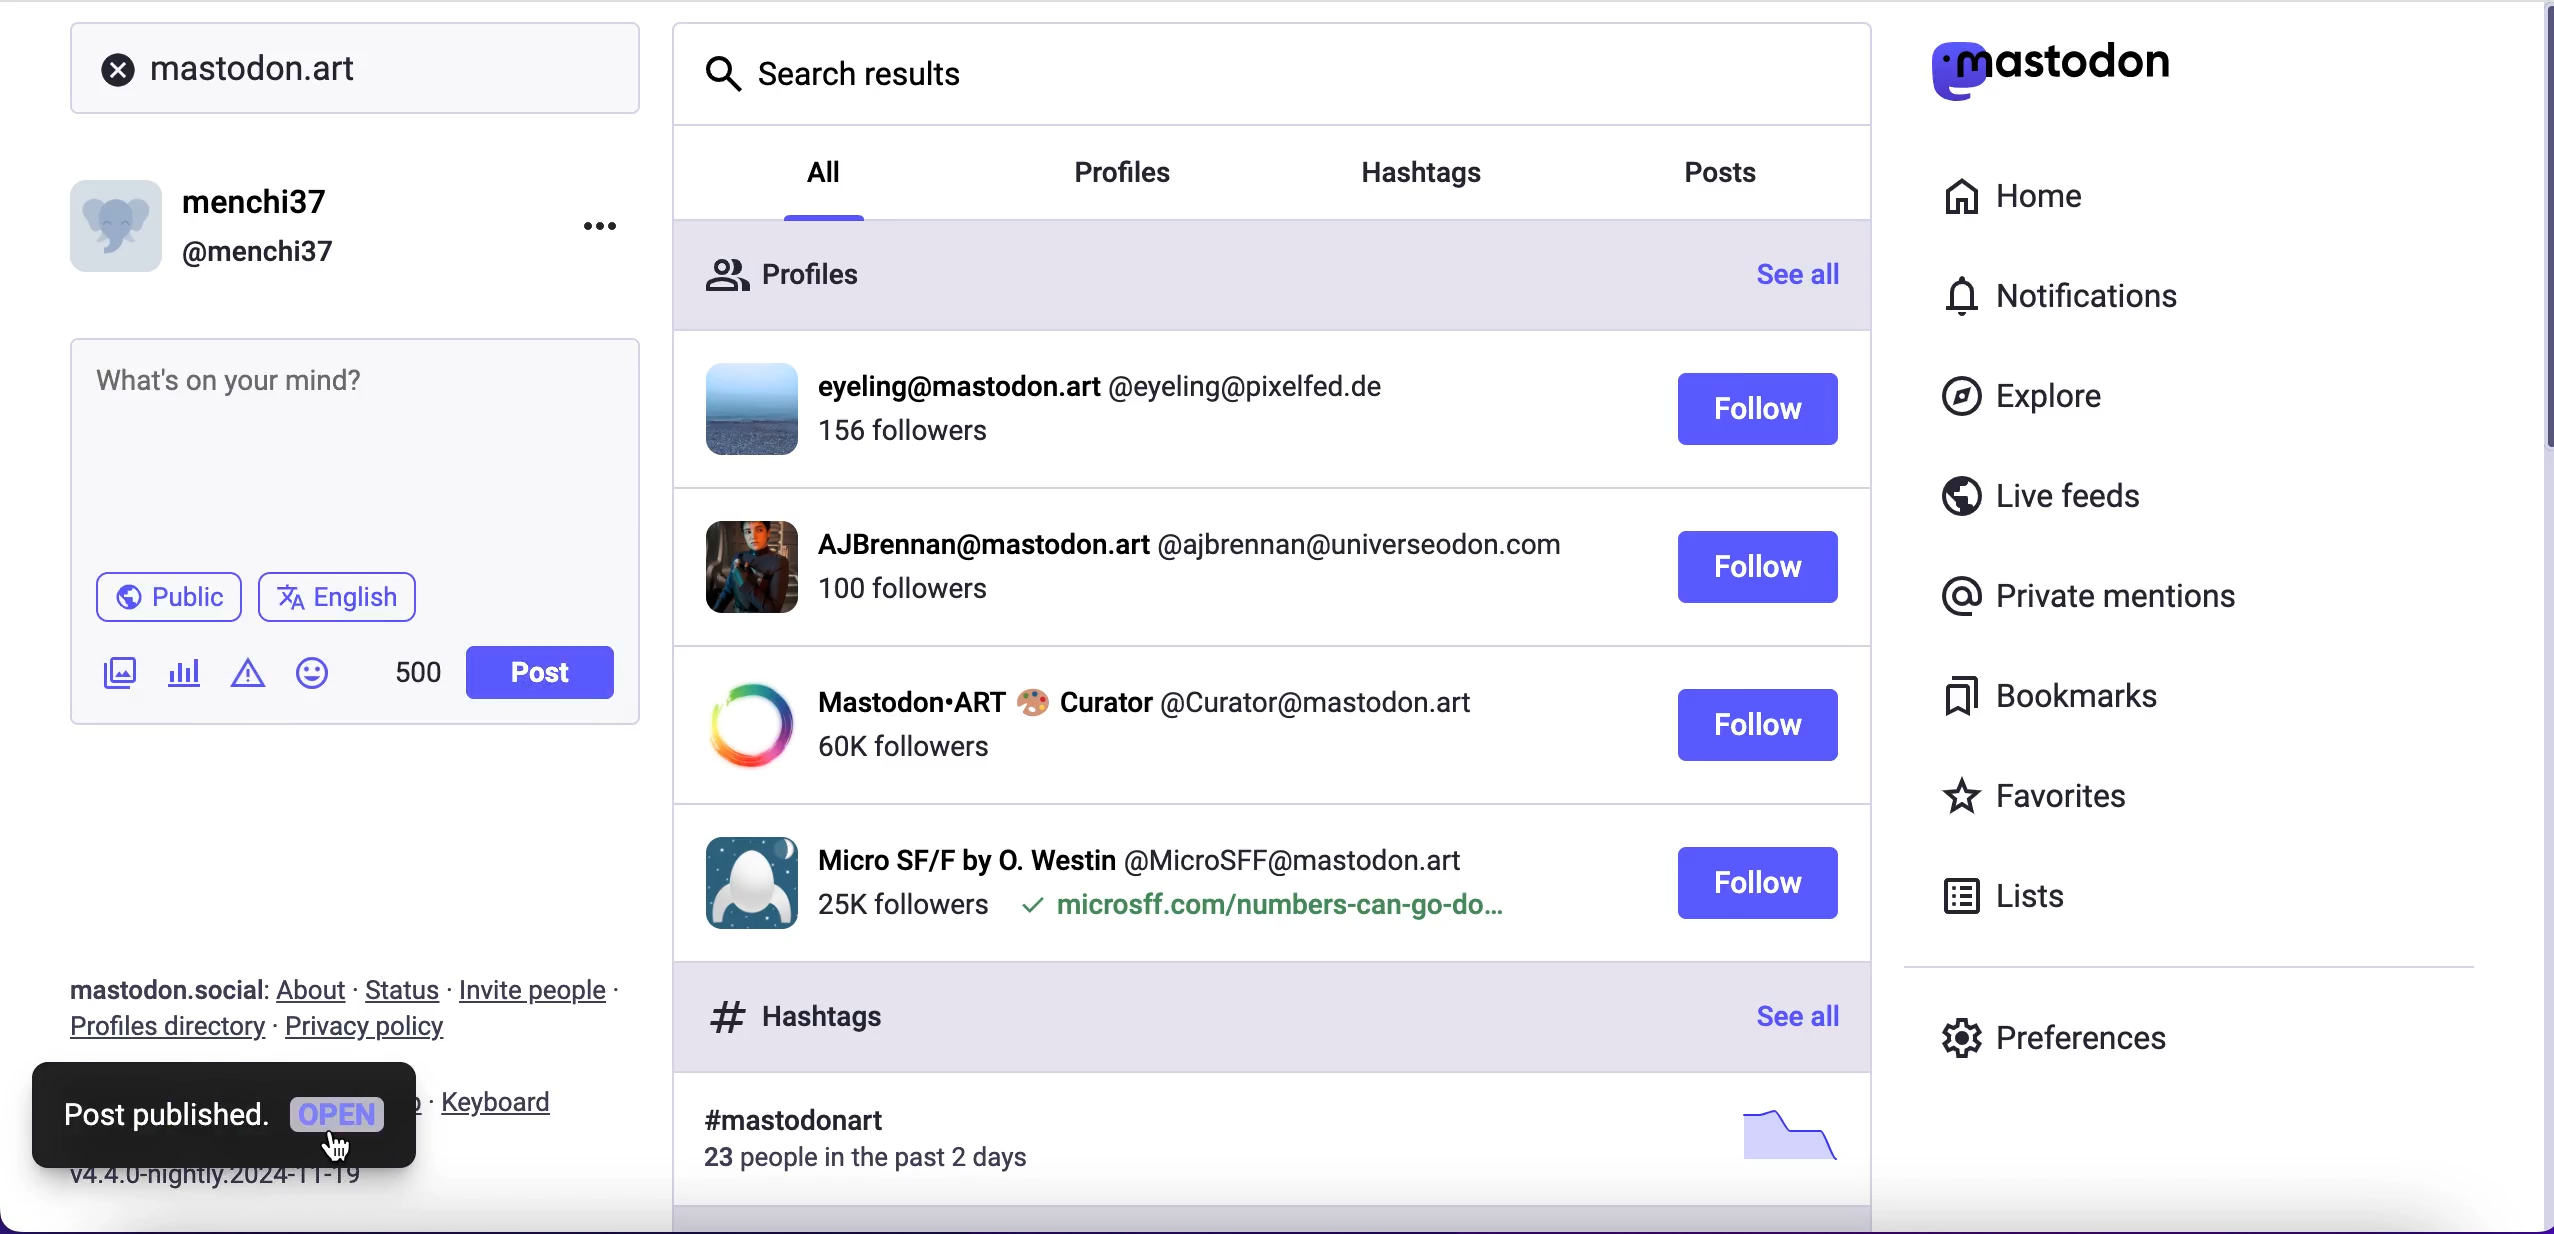  I want to click on live feeds, so click(2112, 497).